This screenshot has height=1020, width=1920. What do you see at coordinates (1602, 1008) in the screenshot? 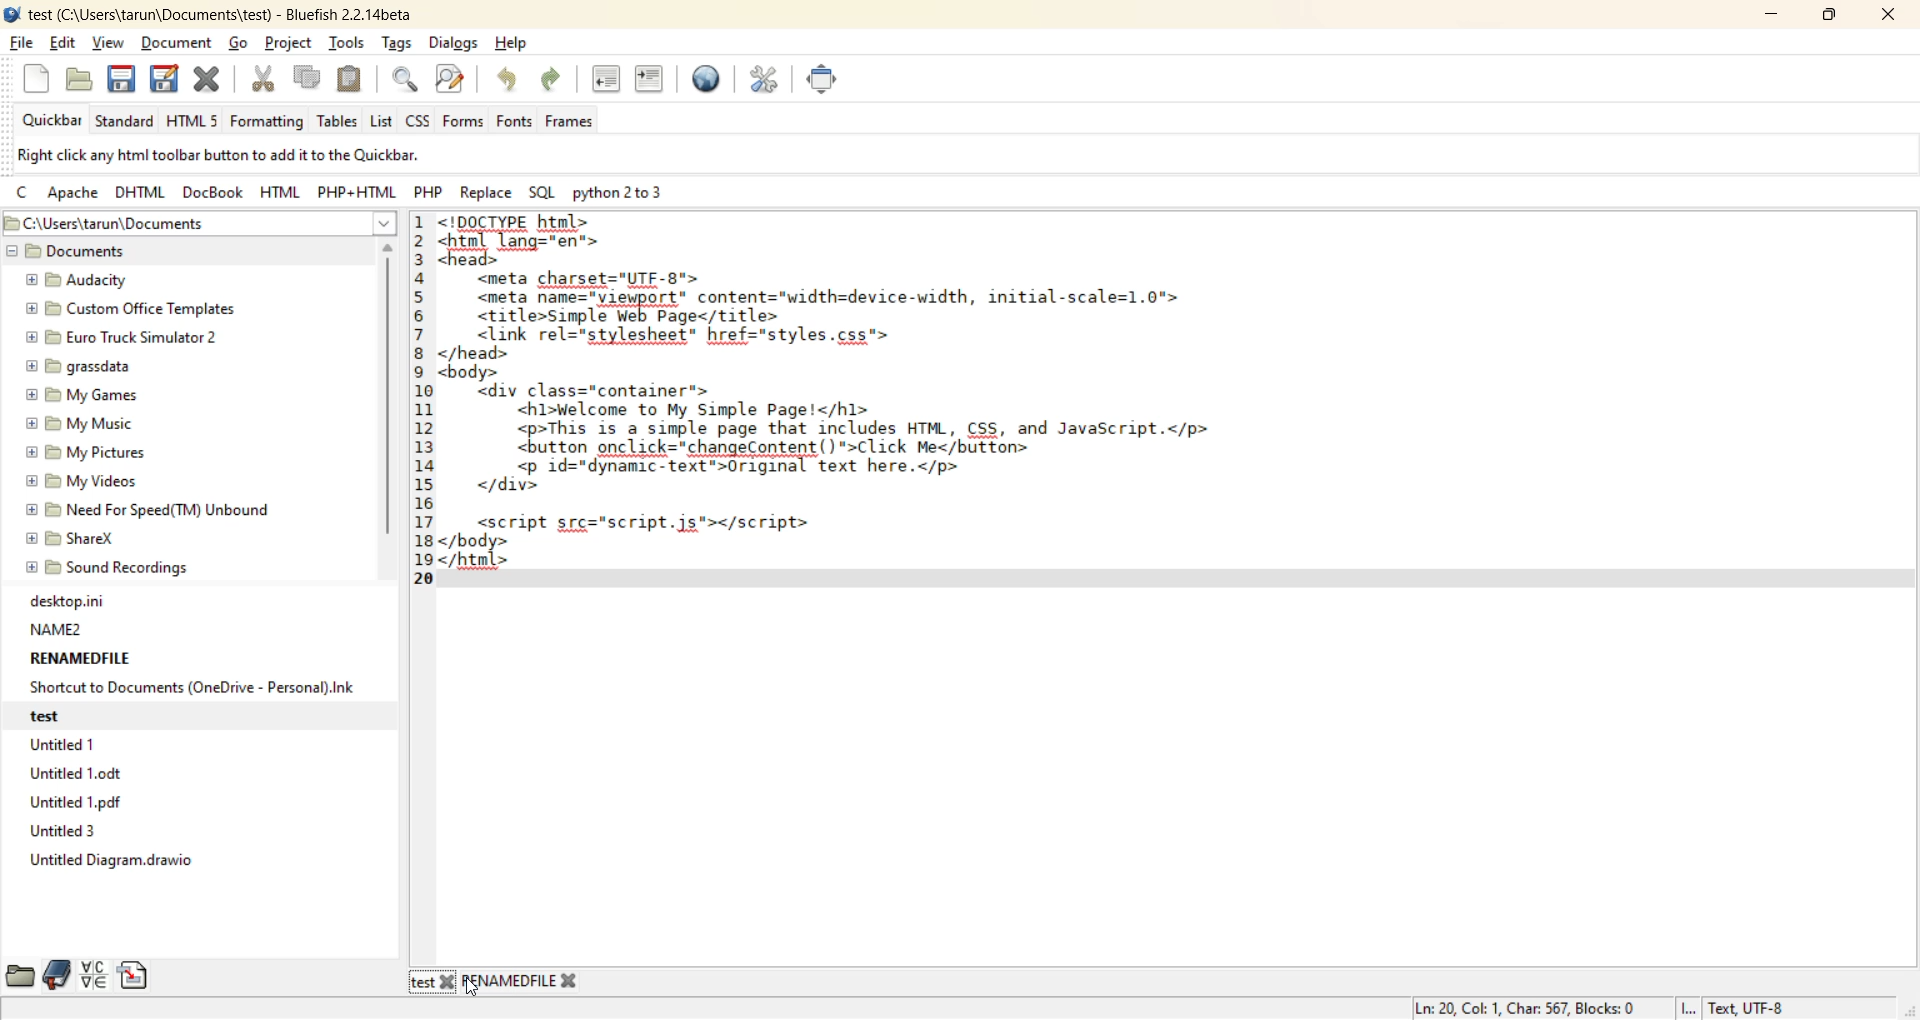
I see `metadata` at bounding box center [1602, 1008].